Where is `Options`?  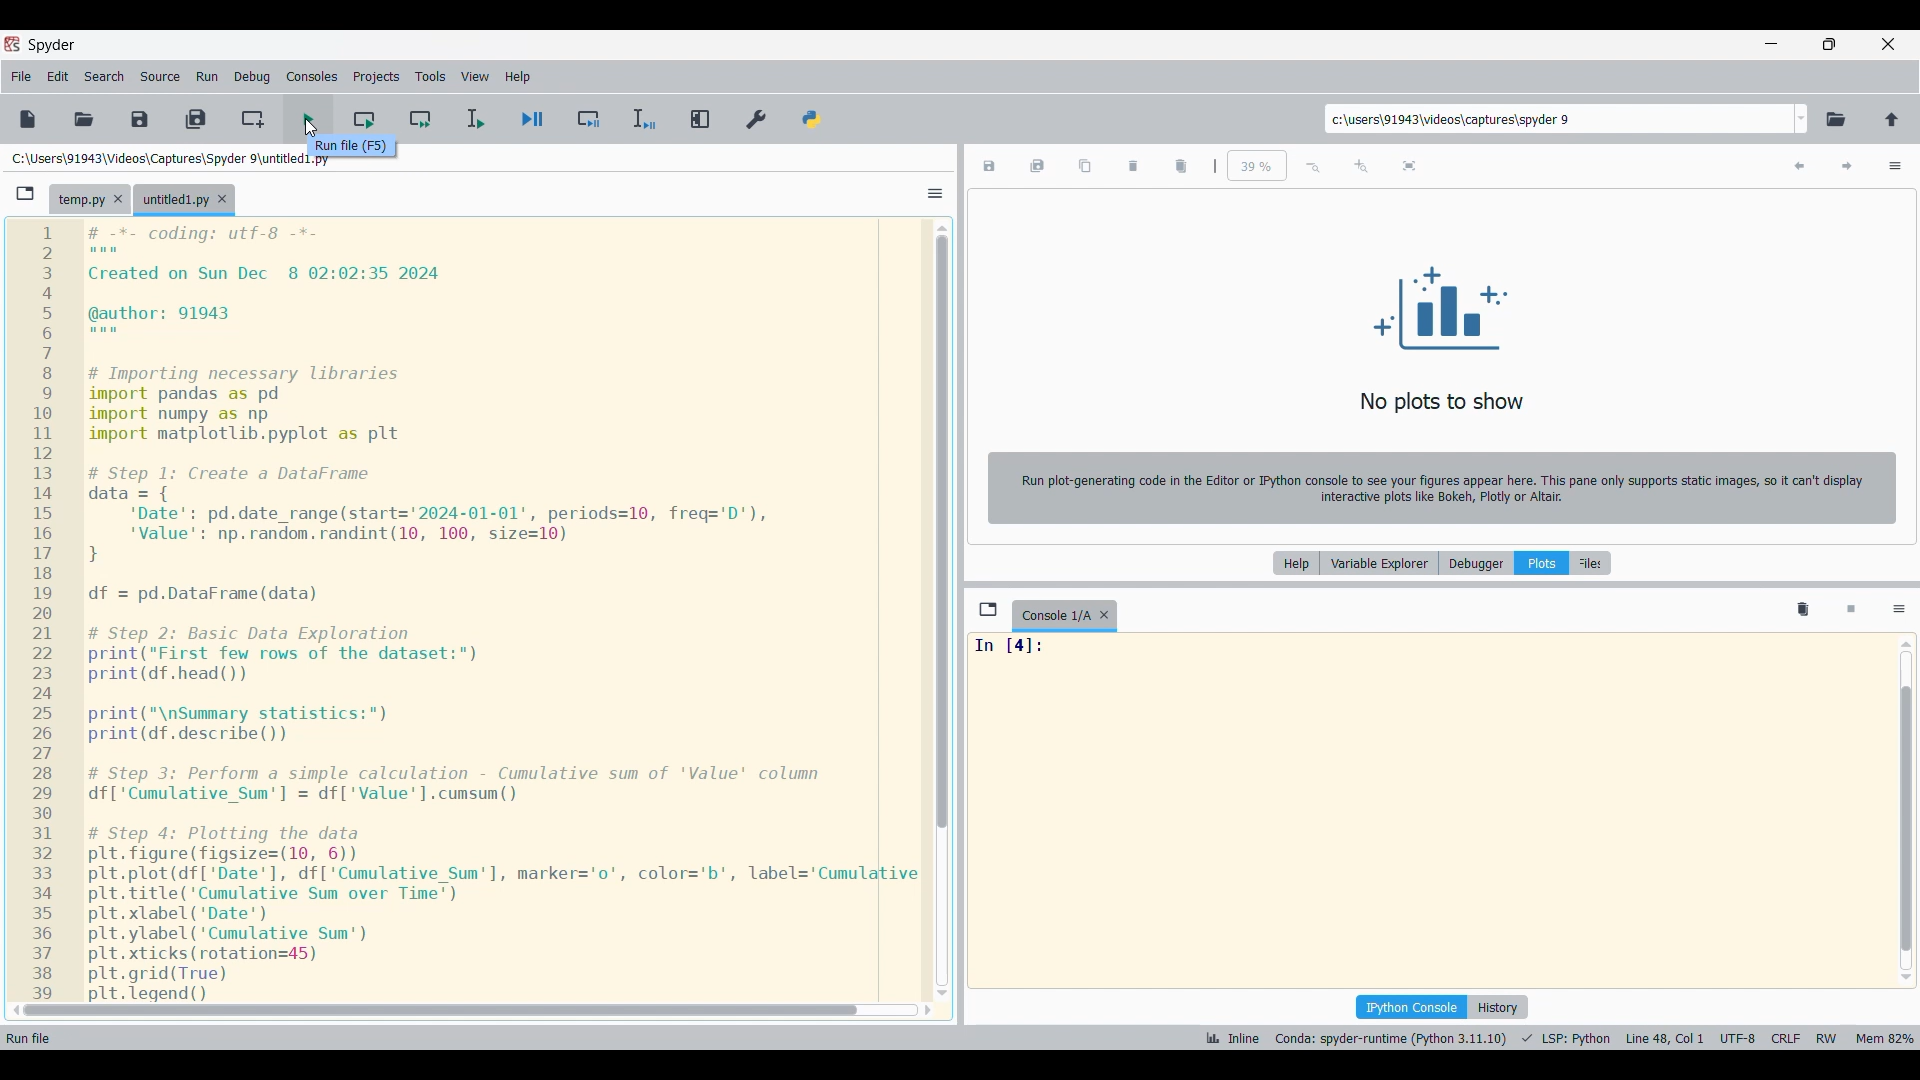 Options is located at coordinates (1896, 166).